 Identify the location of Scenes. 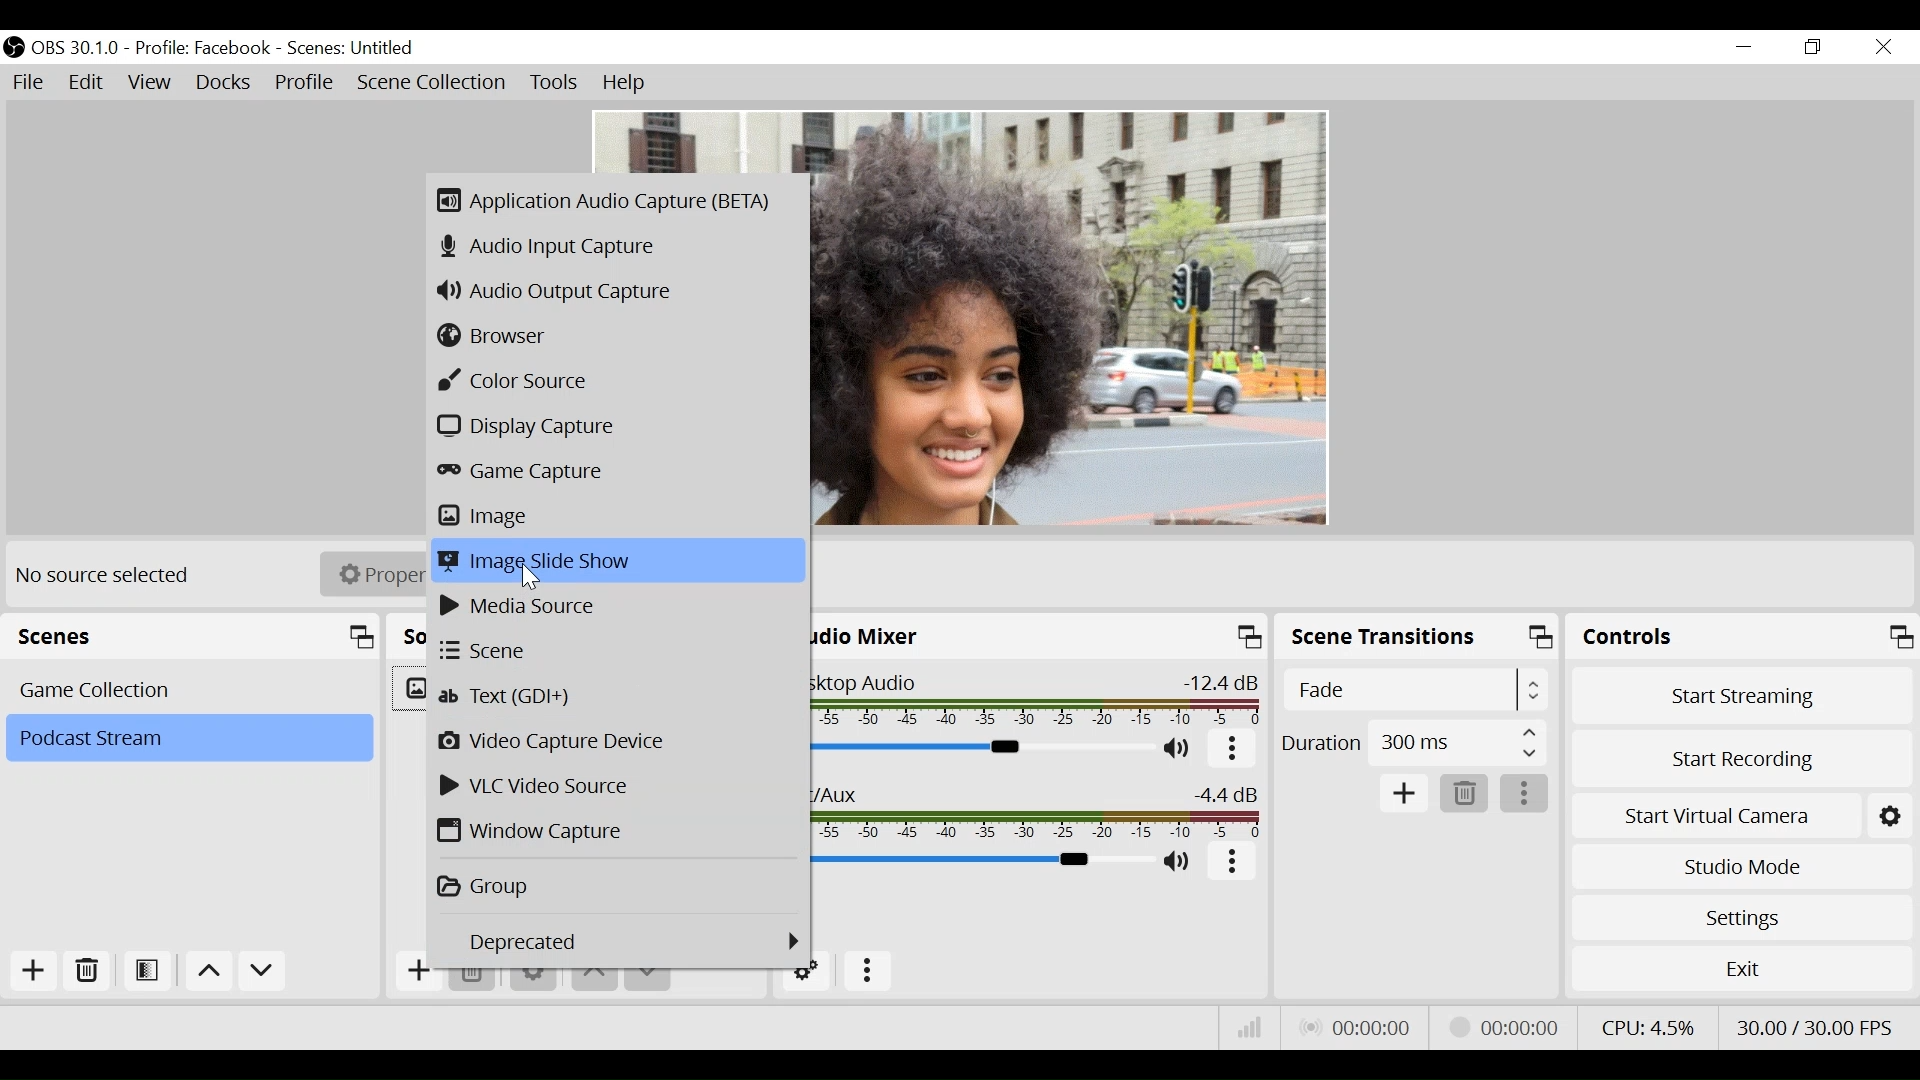
(196, 637).